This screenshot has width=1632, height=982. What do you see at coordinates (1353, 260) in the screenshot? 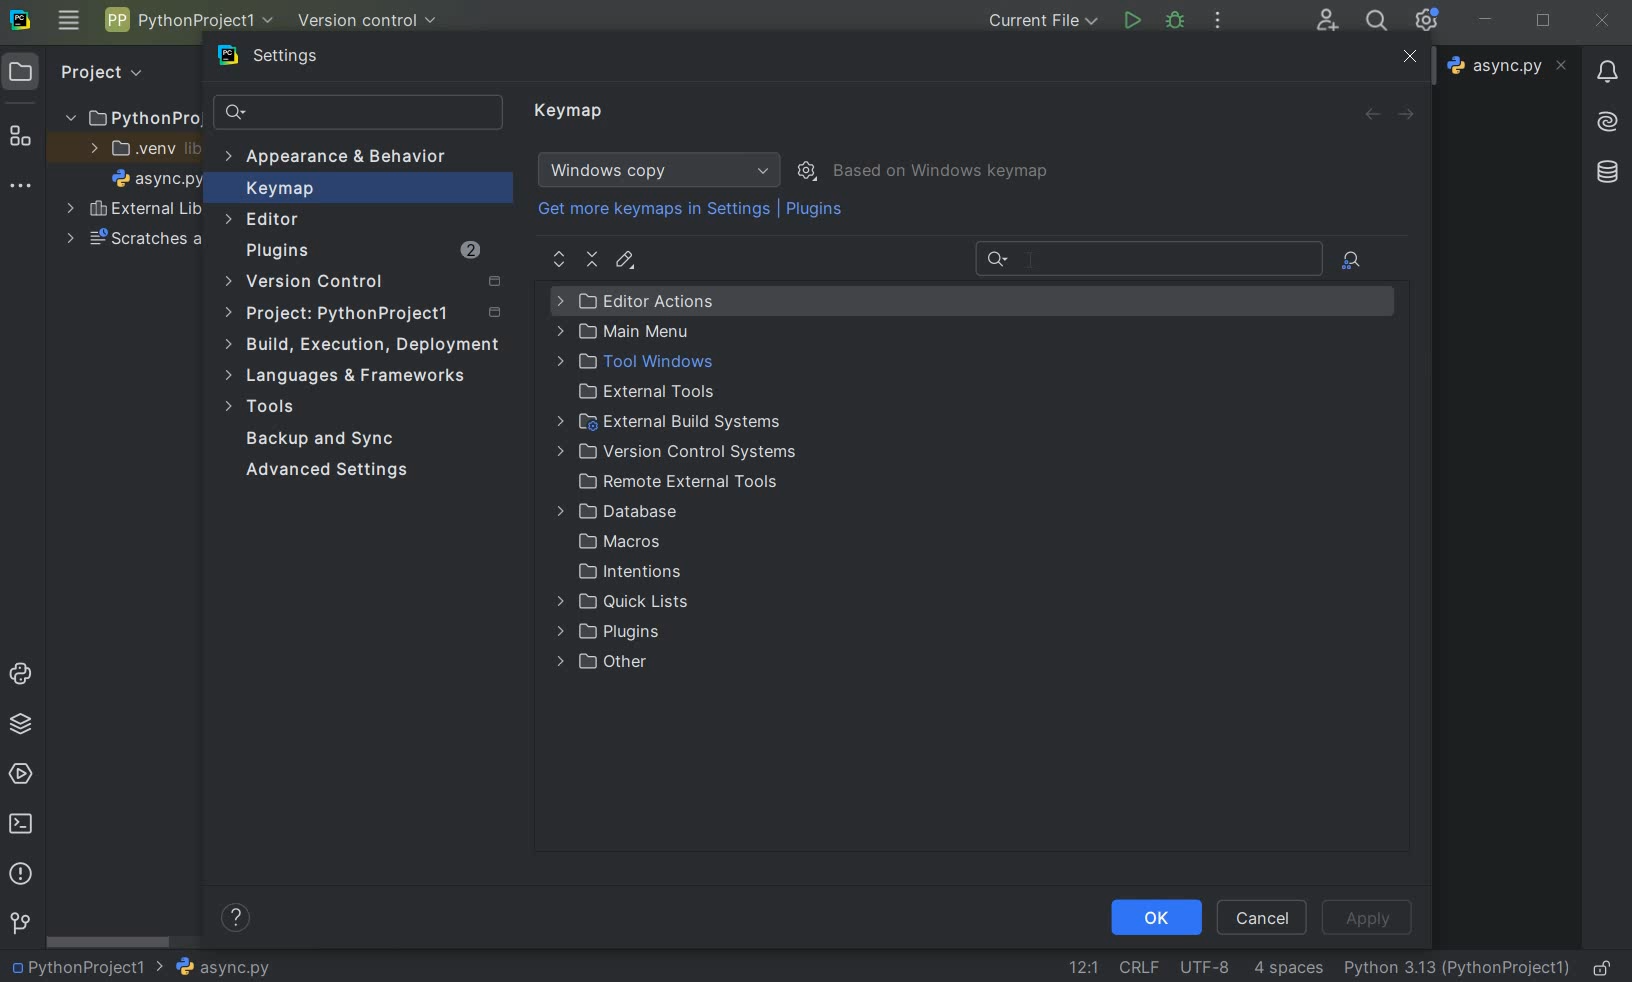
I see `file actions by shortcuts` at bounding box center [1353, 260].